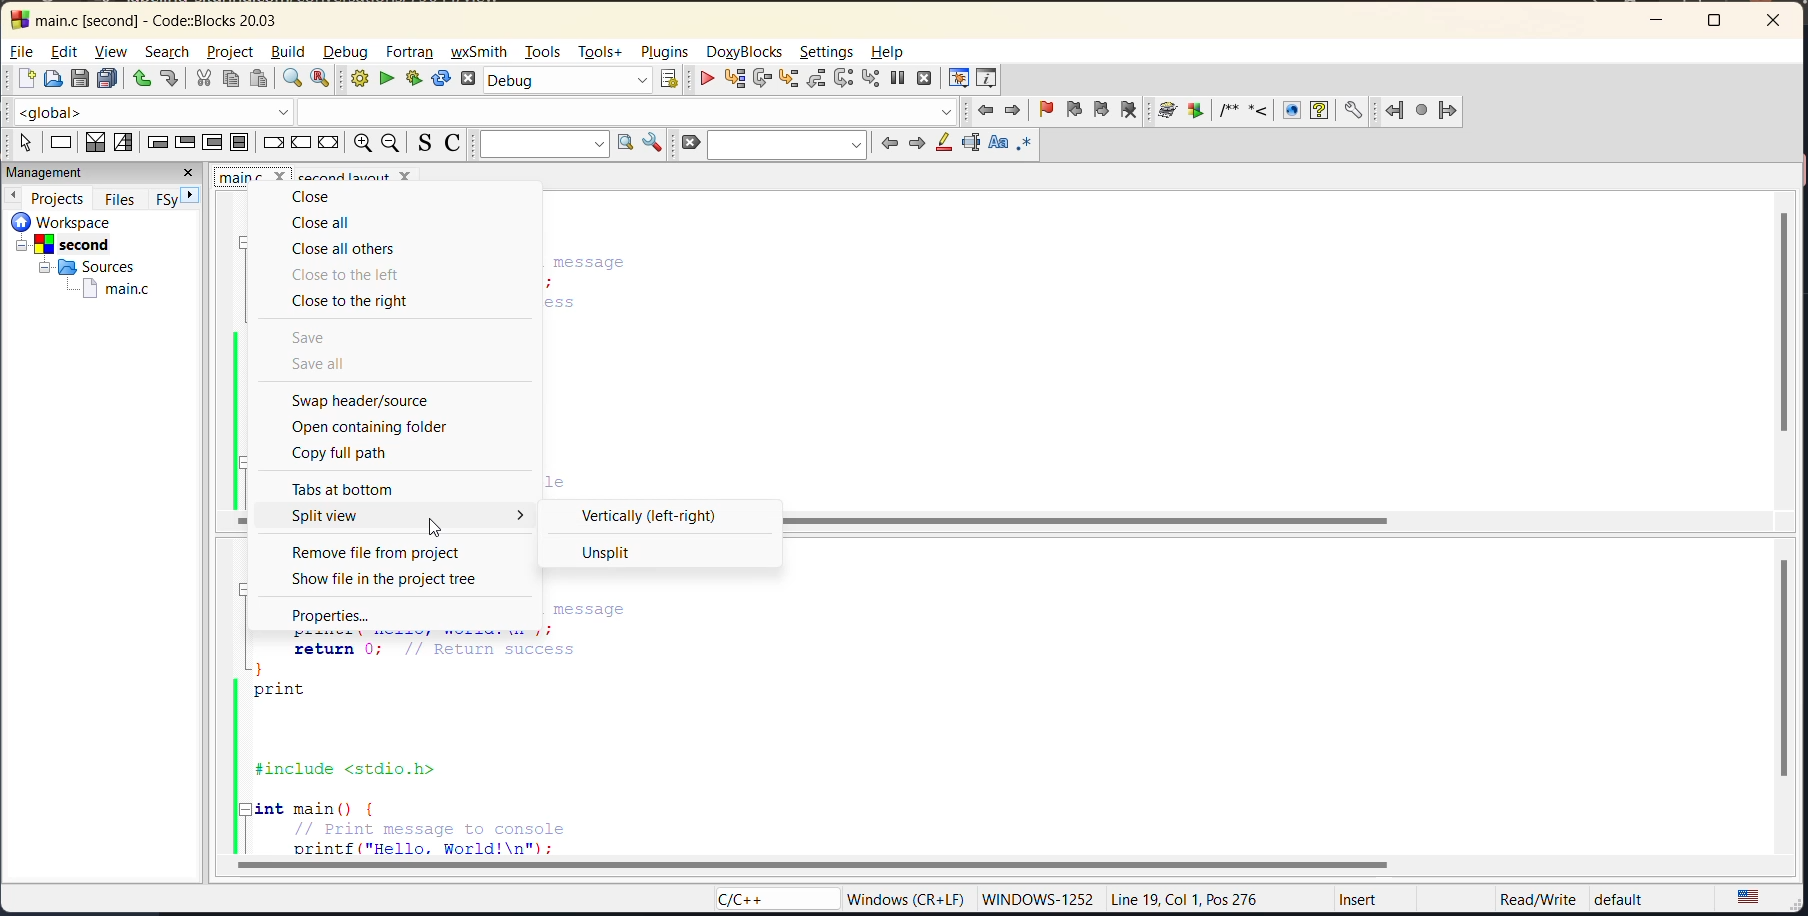 The width and height of the screenshot is (1808, 916). Describe the element at coordinates (65, 52) in the screenshot. I see `edit` at that location.